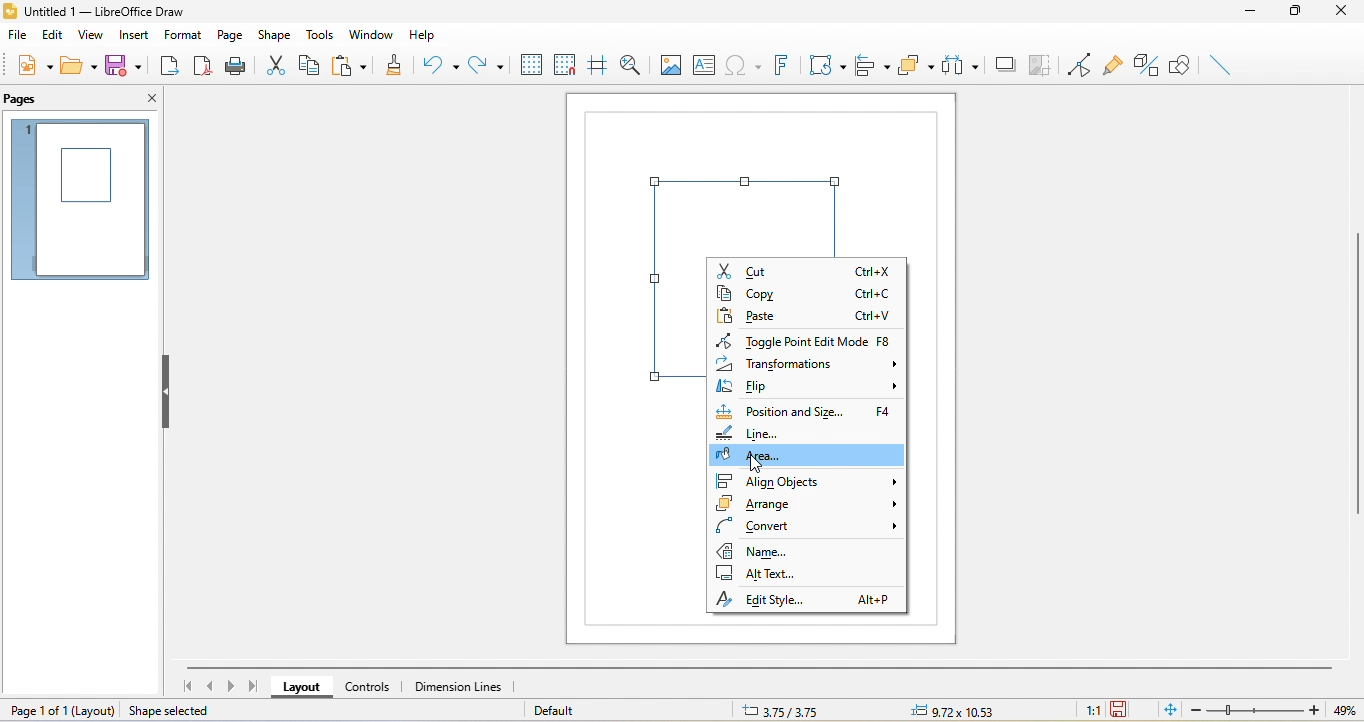 The image size is (1364, 722). What do you see at coordinates (782, 64) in the screenshot?
I see `font work text` at bounding box center [782, 64].